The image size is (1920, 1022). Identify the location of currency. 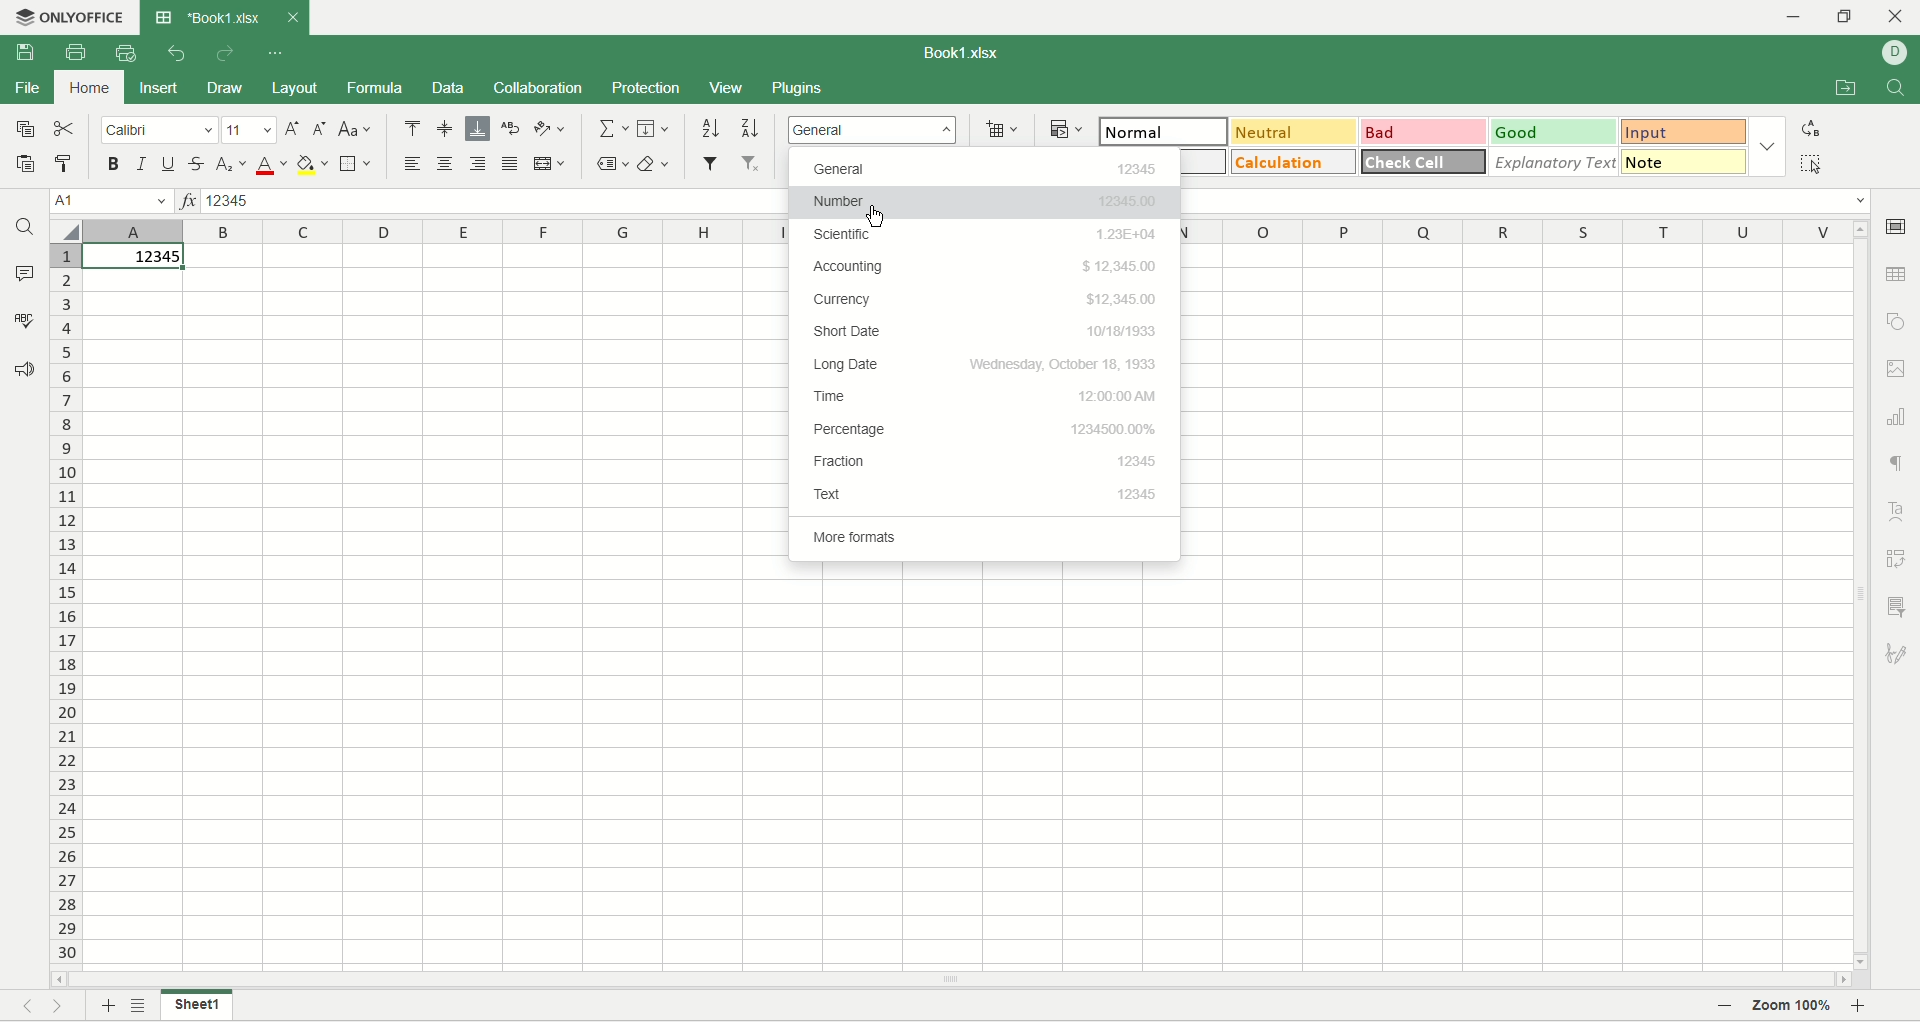
(985, 299).